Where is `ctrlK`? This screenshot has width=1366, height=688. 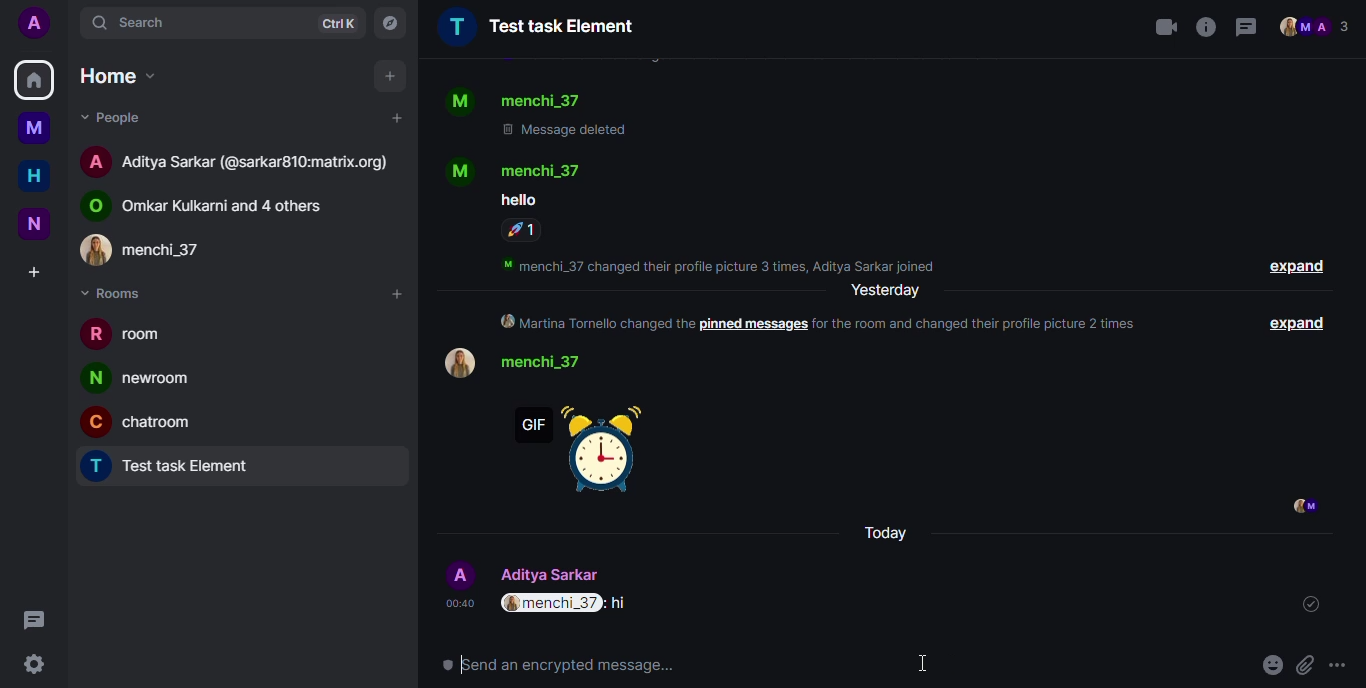 ctrlK is located at coordinates (333, 22).